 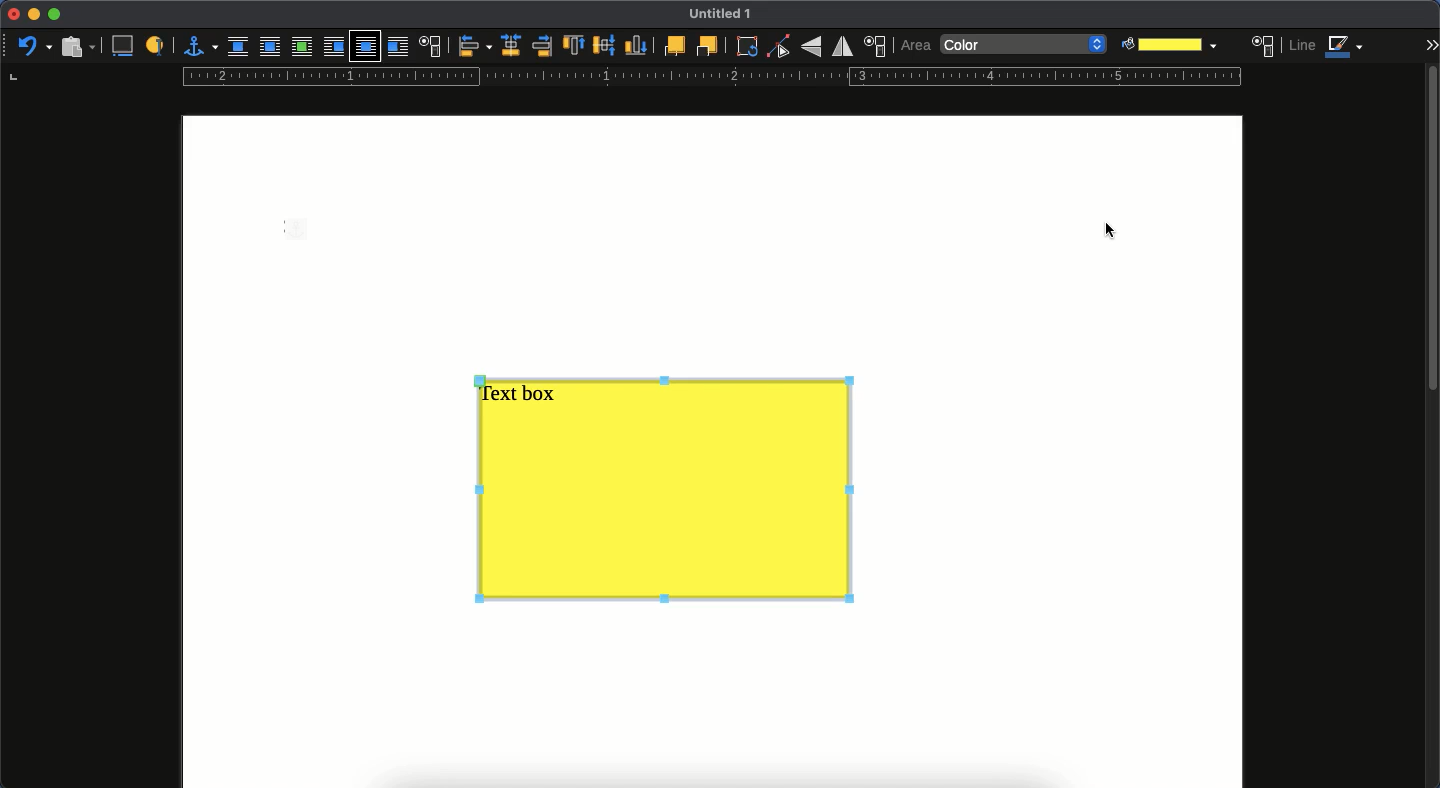 I want to click on expand, so click(x=1431, y=44).